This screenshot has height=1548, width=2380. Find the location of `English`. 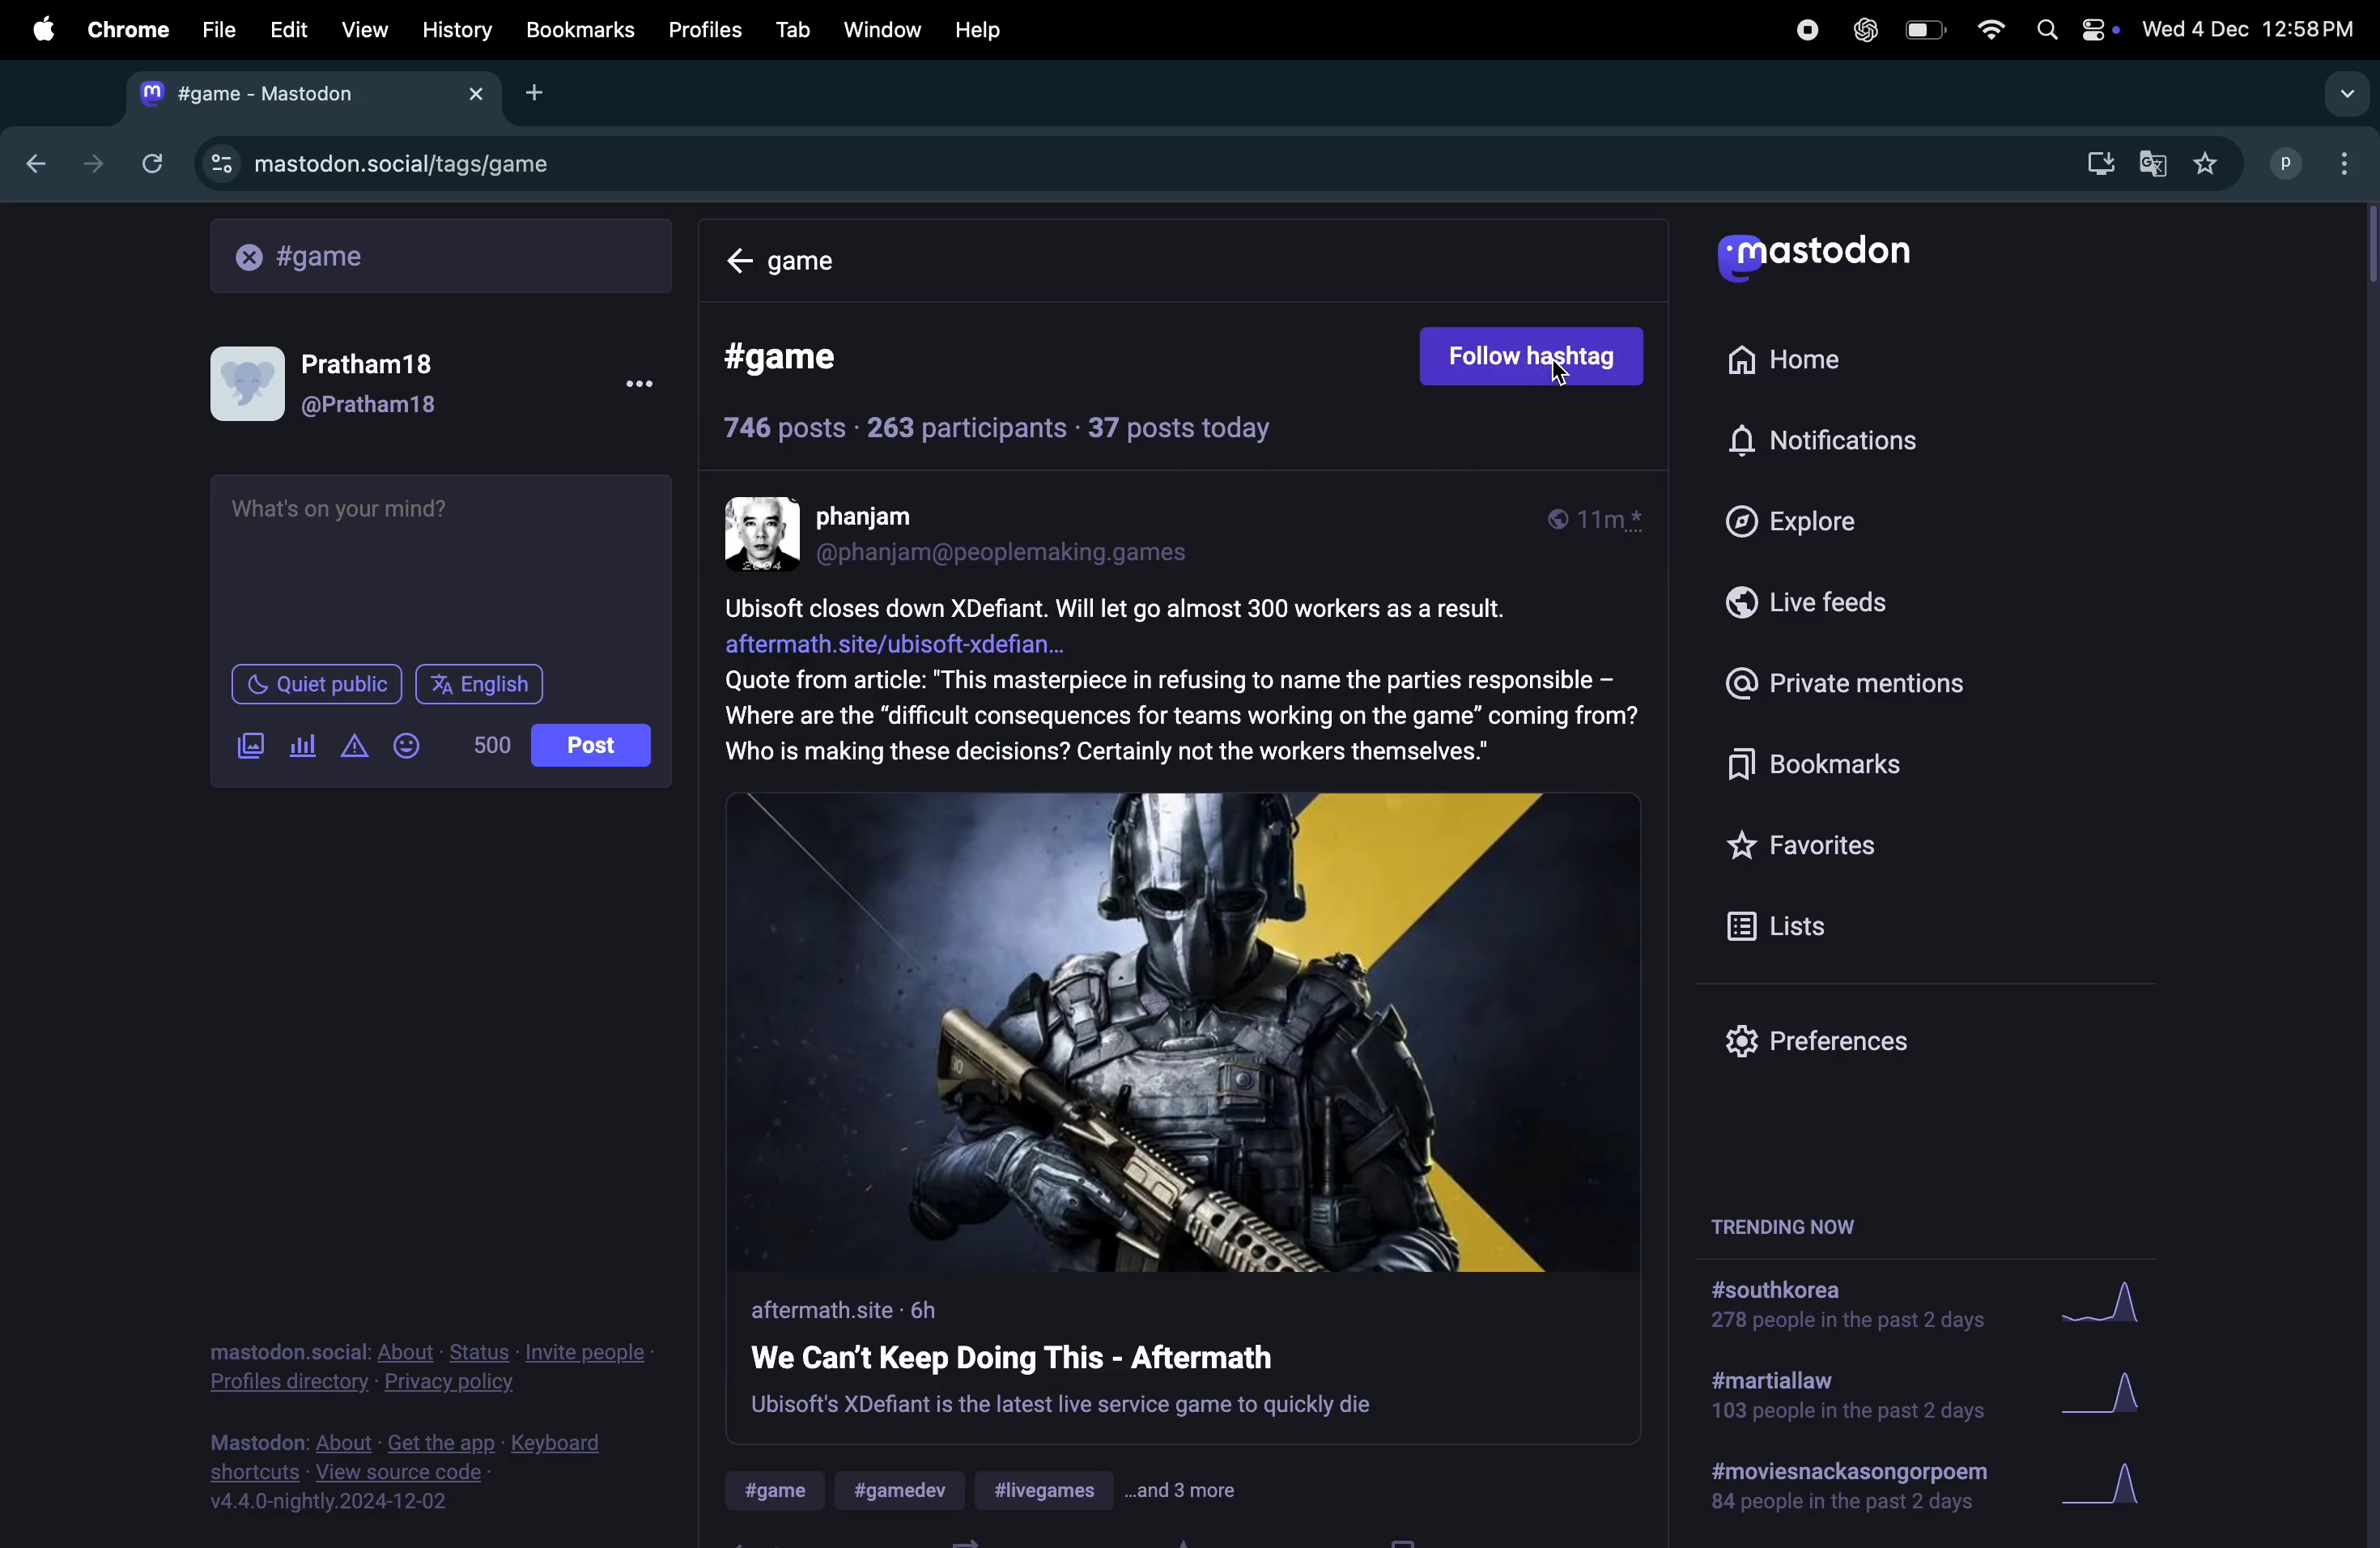

English is located at coordinates (481, 682).